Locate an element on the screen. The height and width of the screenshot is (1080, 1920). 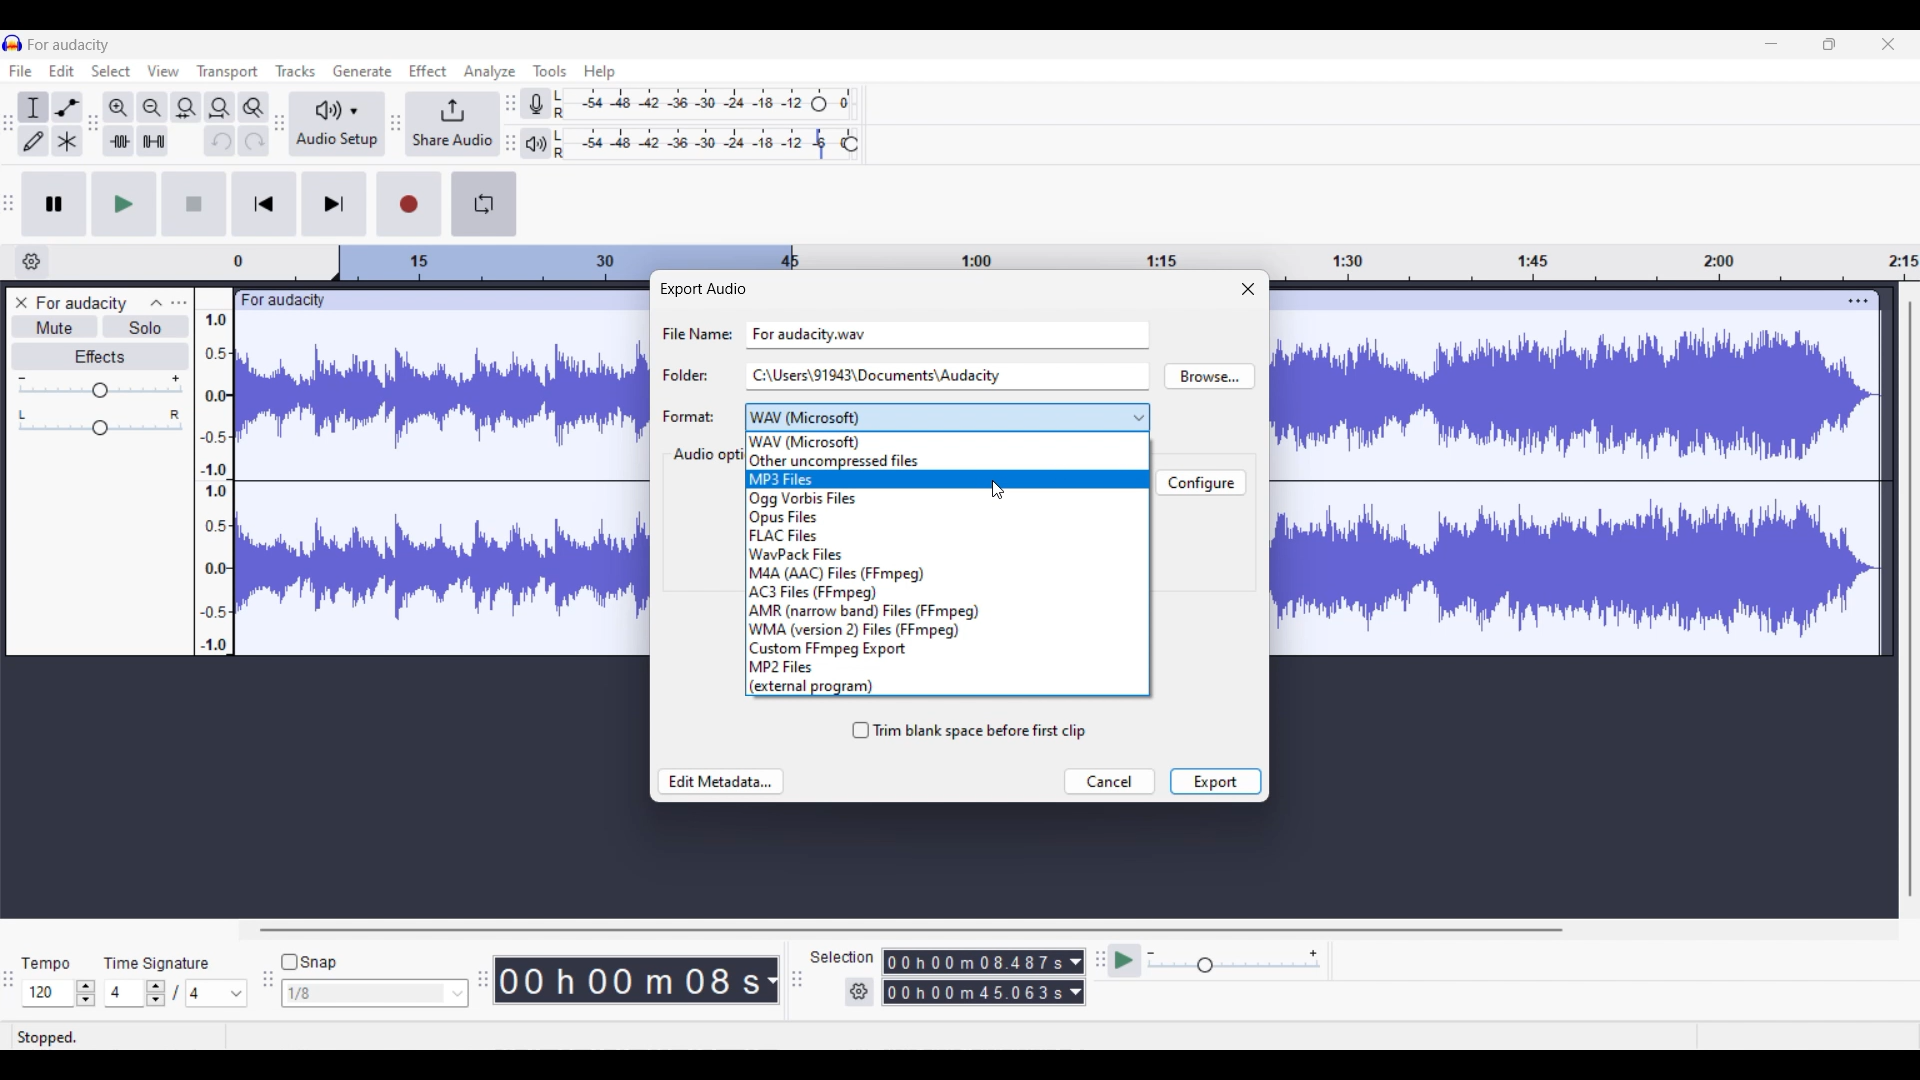
Indicates time signature settings is located at coordinates (157, 963).